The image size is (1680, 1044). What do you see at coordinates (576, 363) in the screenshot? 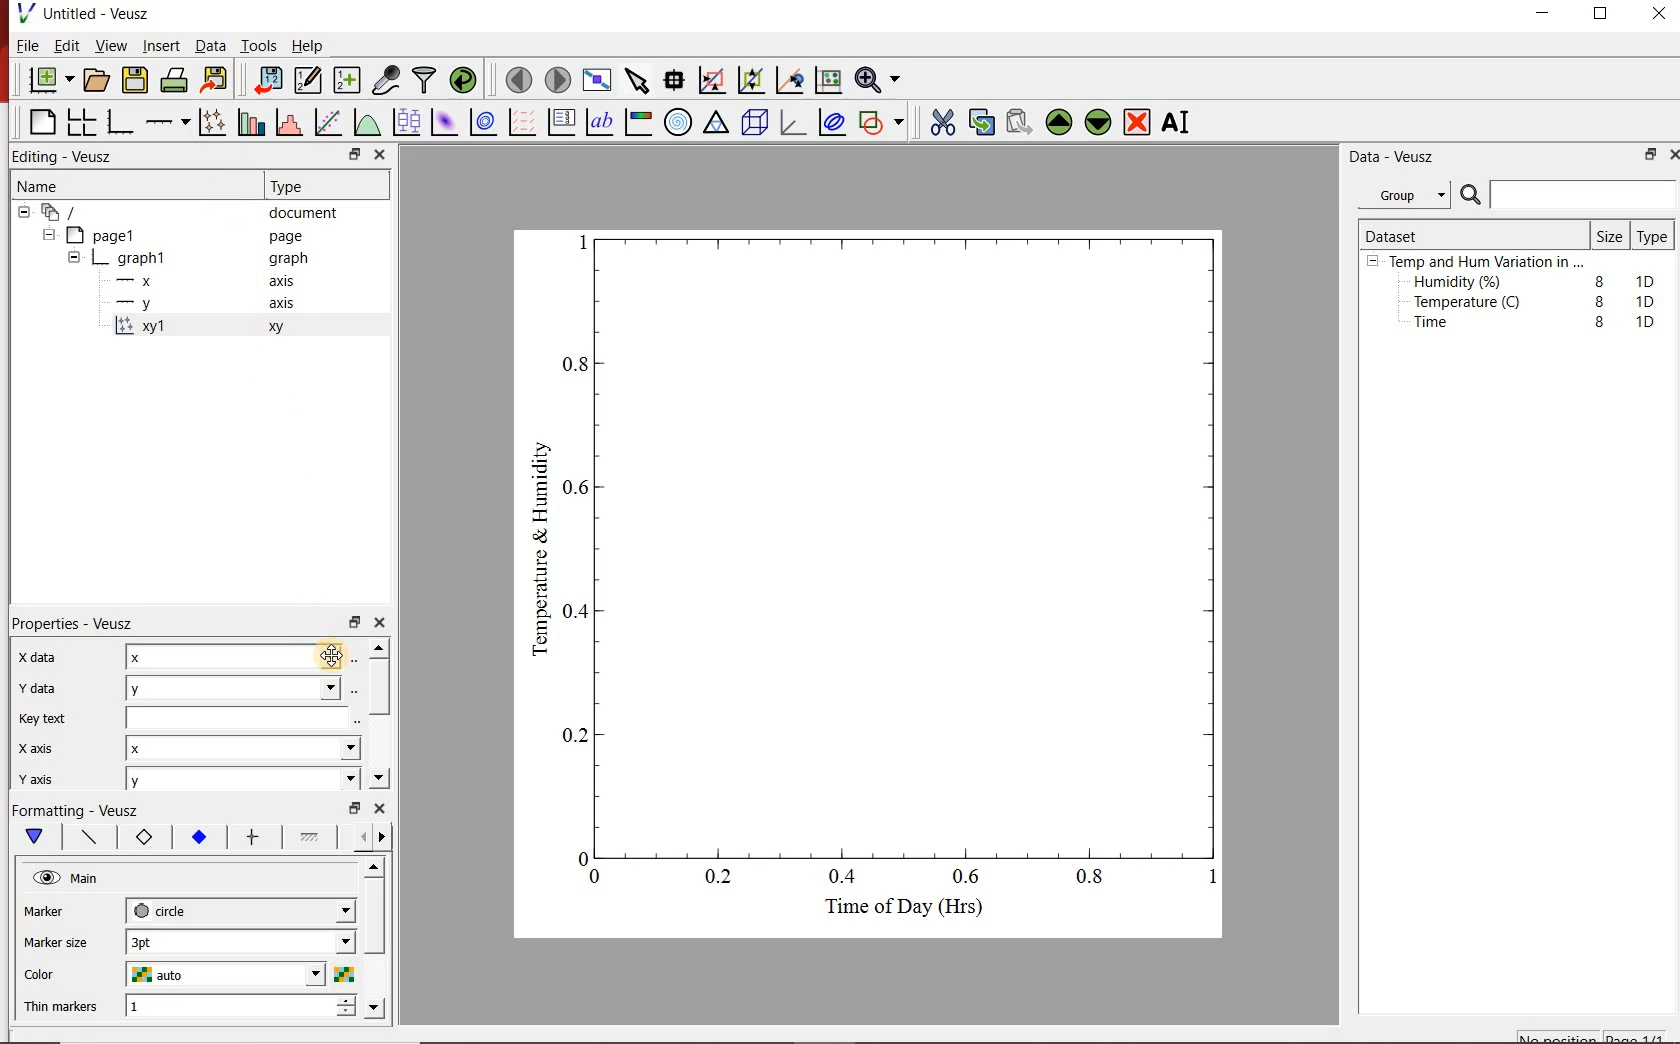
I see `0.8` at bounding box center [576, 363].